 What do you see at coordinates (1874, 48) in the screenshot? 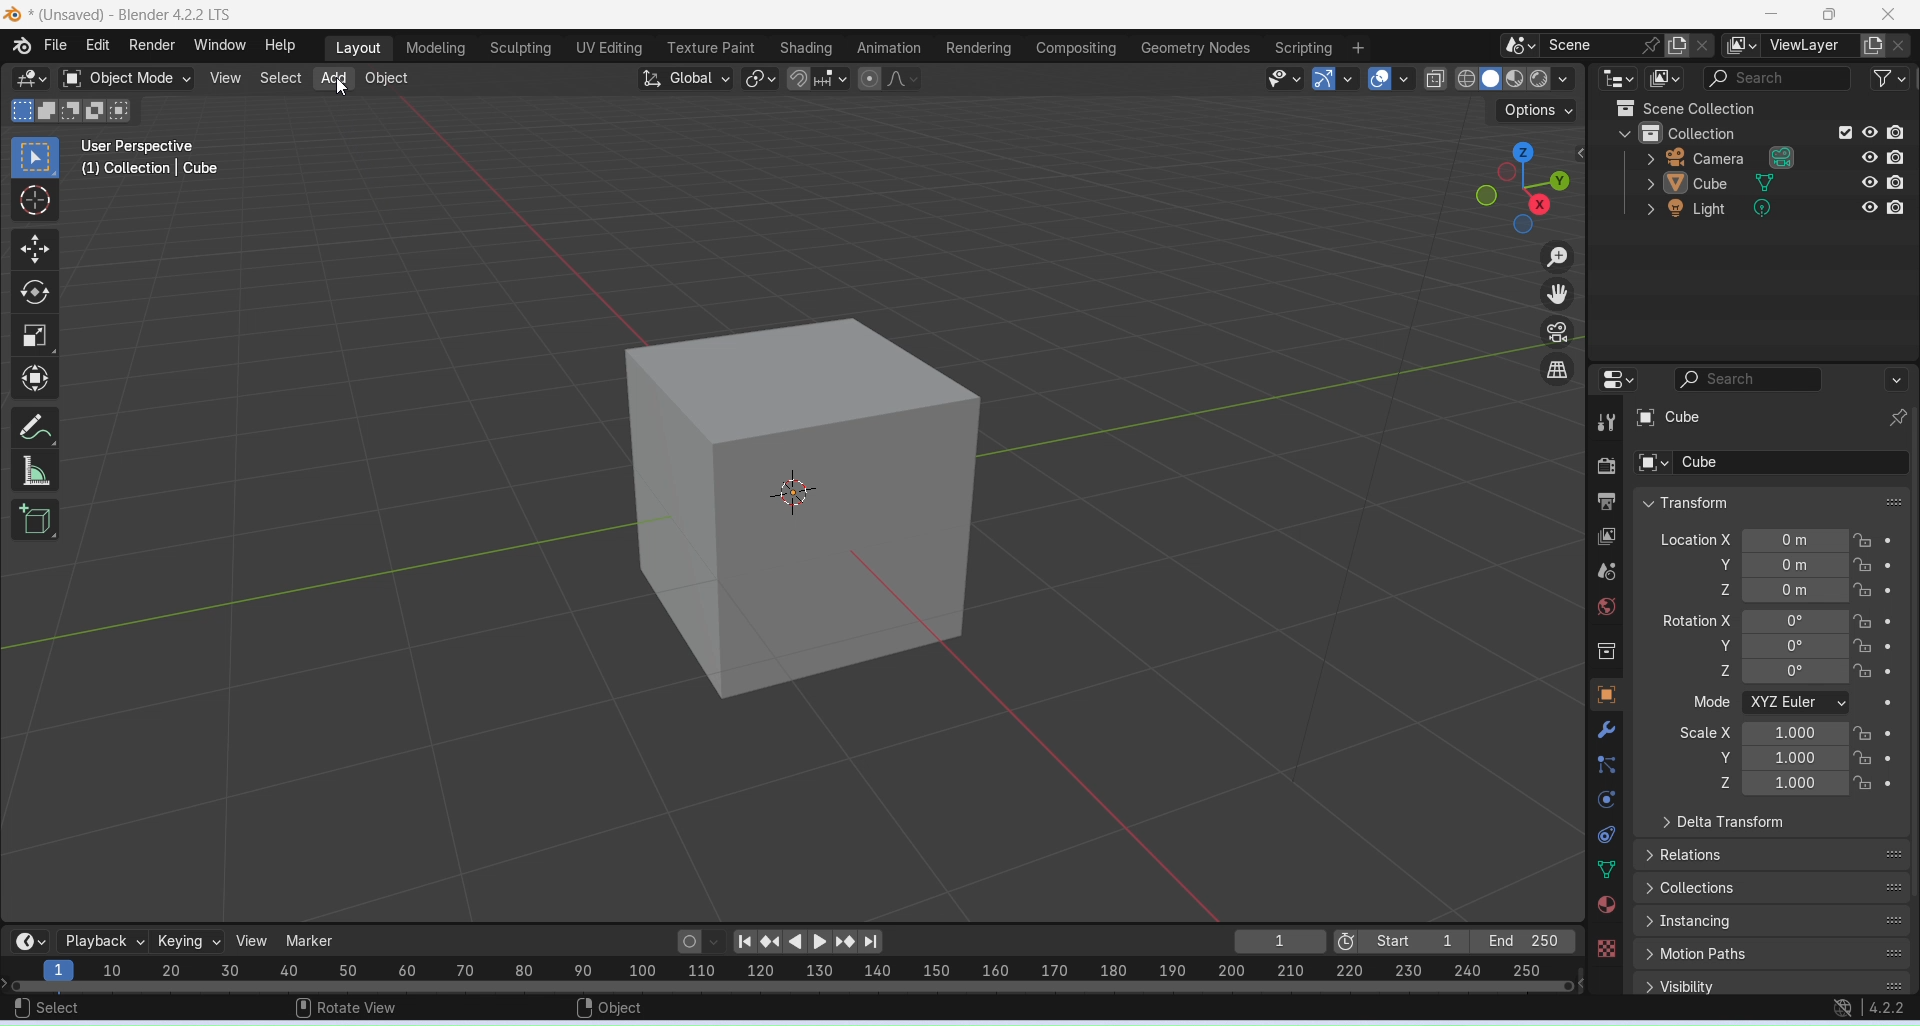
I see `add layer` at bounding box center [1874, 48].